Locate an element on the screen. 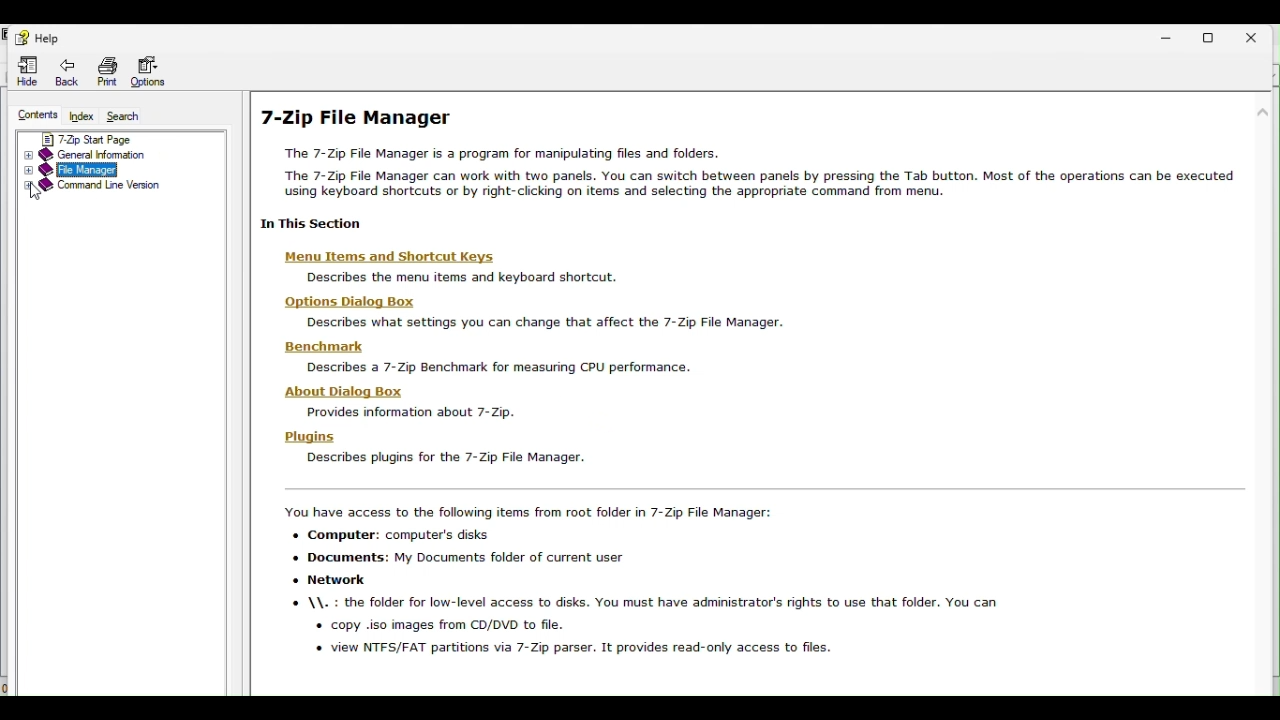  Index is located at coordinates (79, 115).